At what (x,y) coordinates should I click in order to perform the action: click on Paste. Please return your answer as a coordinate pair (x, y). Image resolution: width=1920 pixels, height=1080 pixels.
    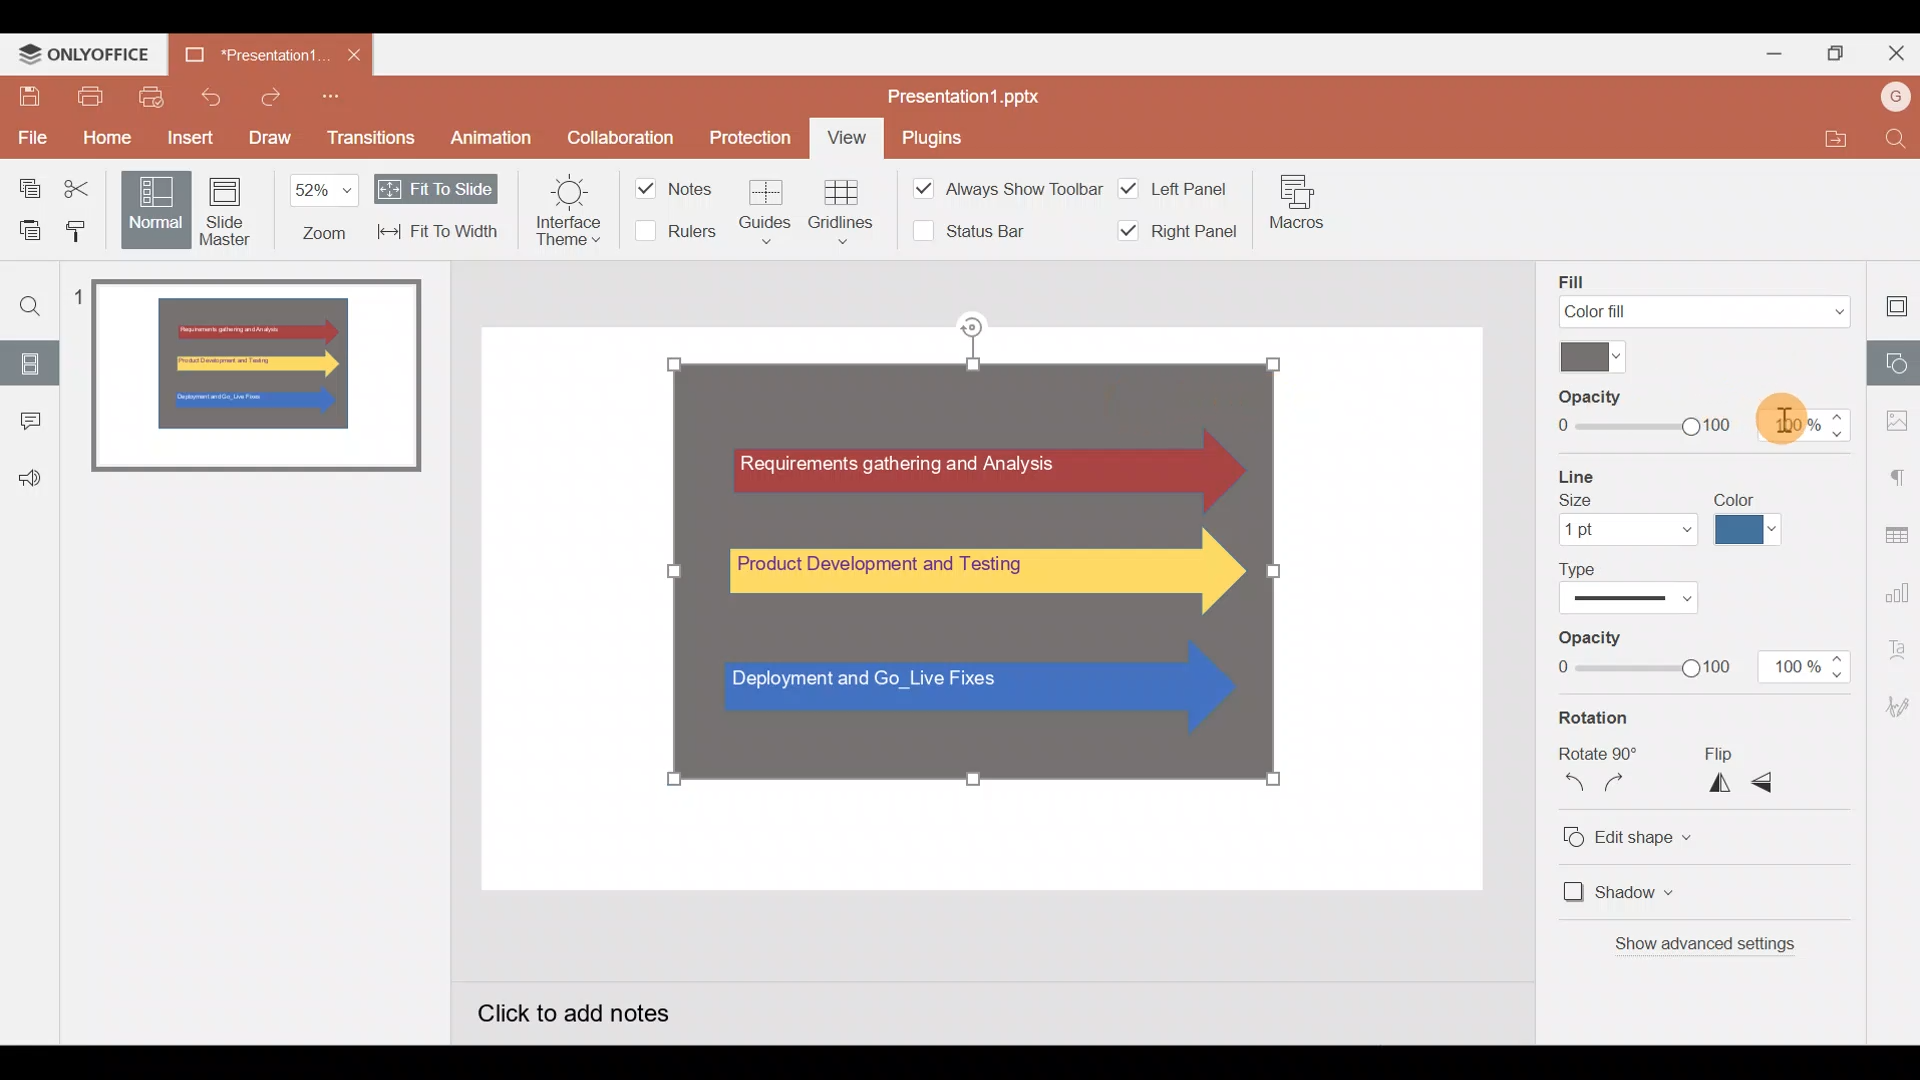
    Looking at the image, I should click on (24, 229).